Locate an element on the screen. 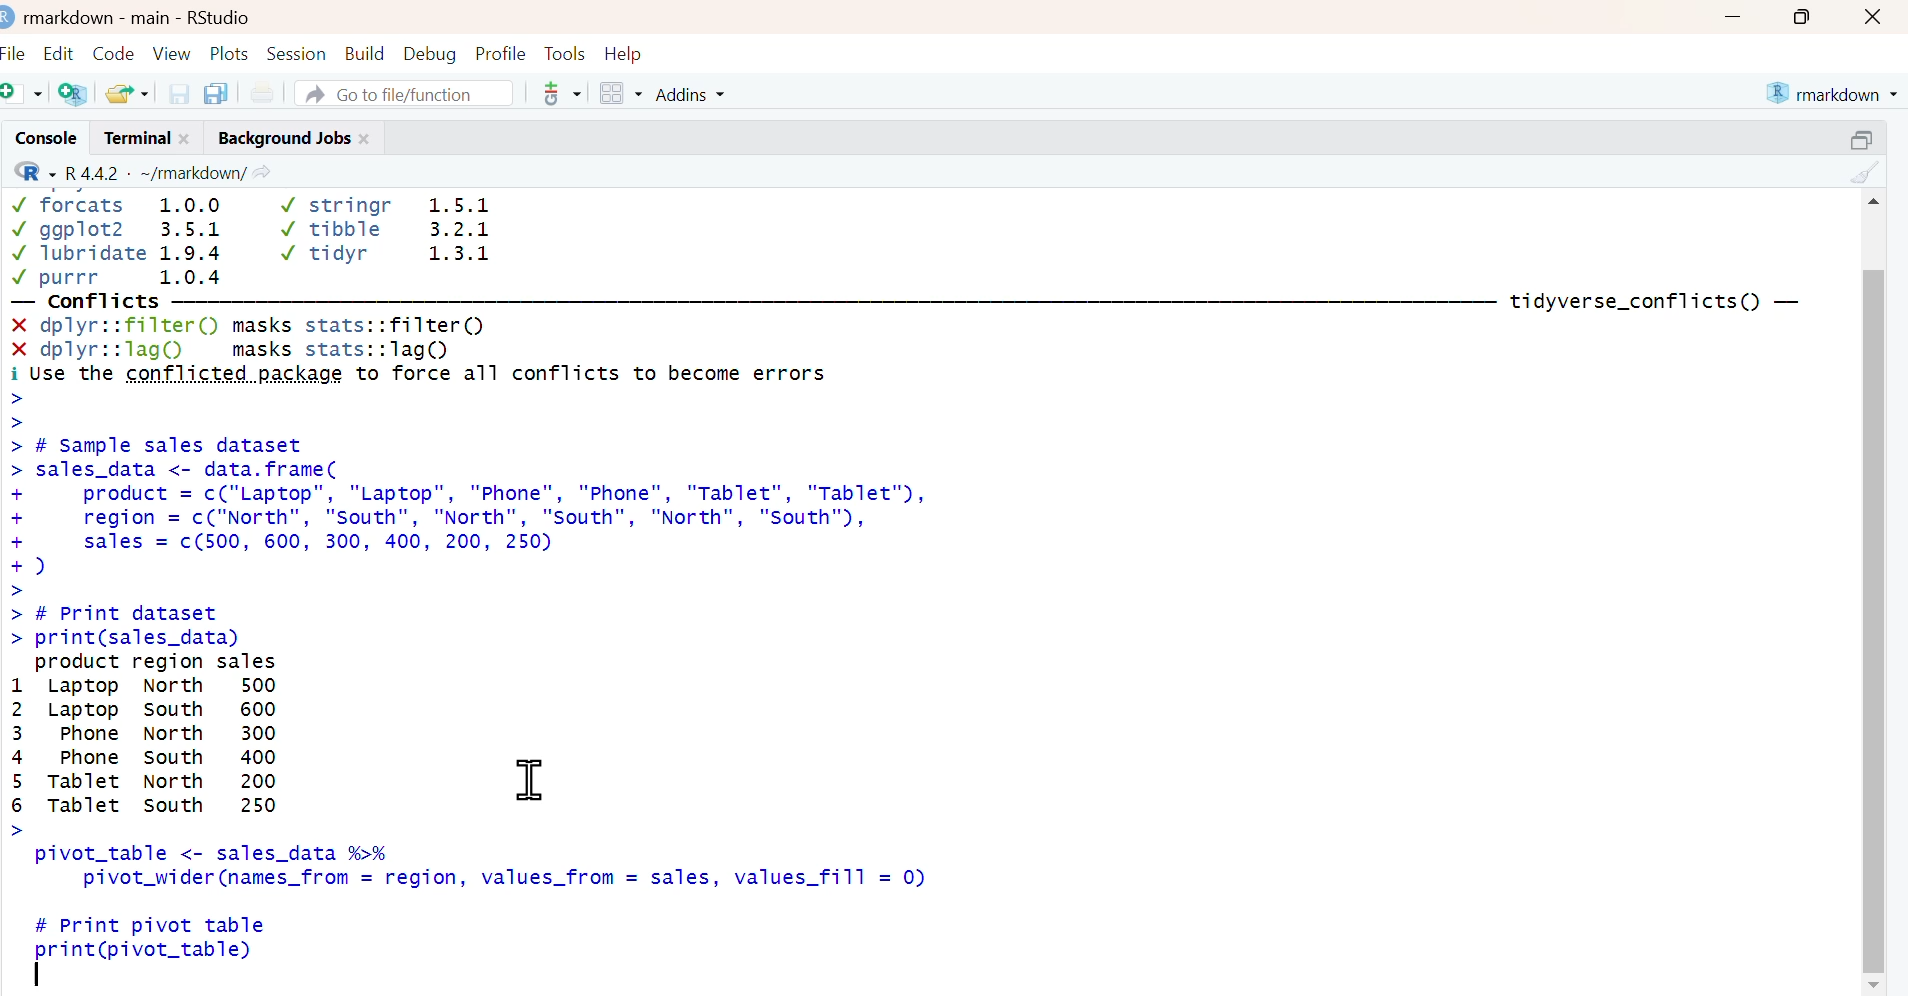 The image size is (1908, 996). R 4.4.2 is located at coordinates (93, 171).